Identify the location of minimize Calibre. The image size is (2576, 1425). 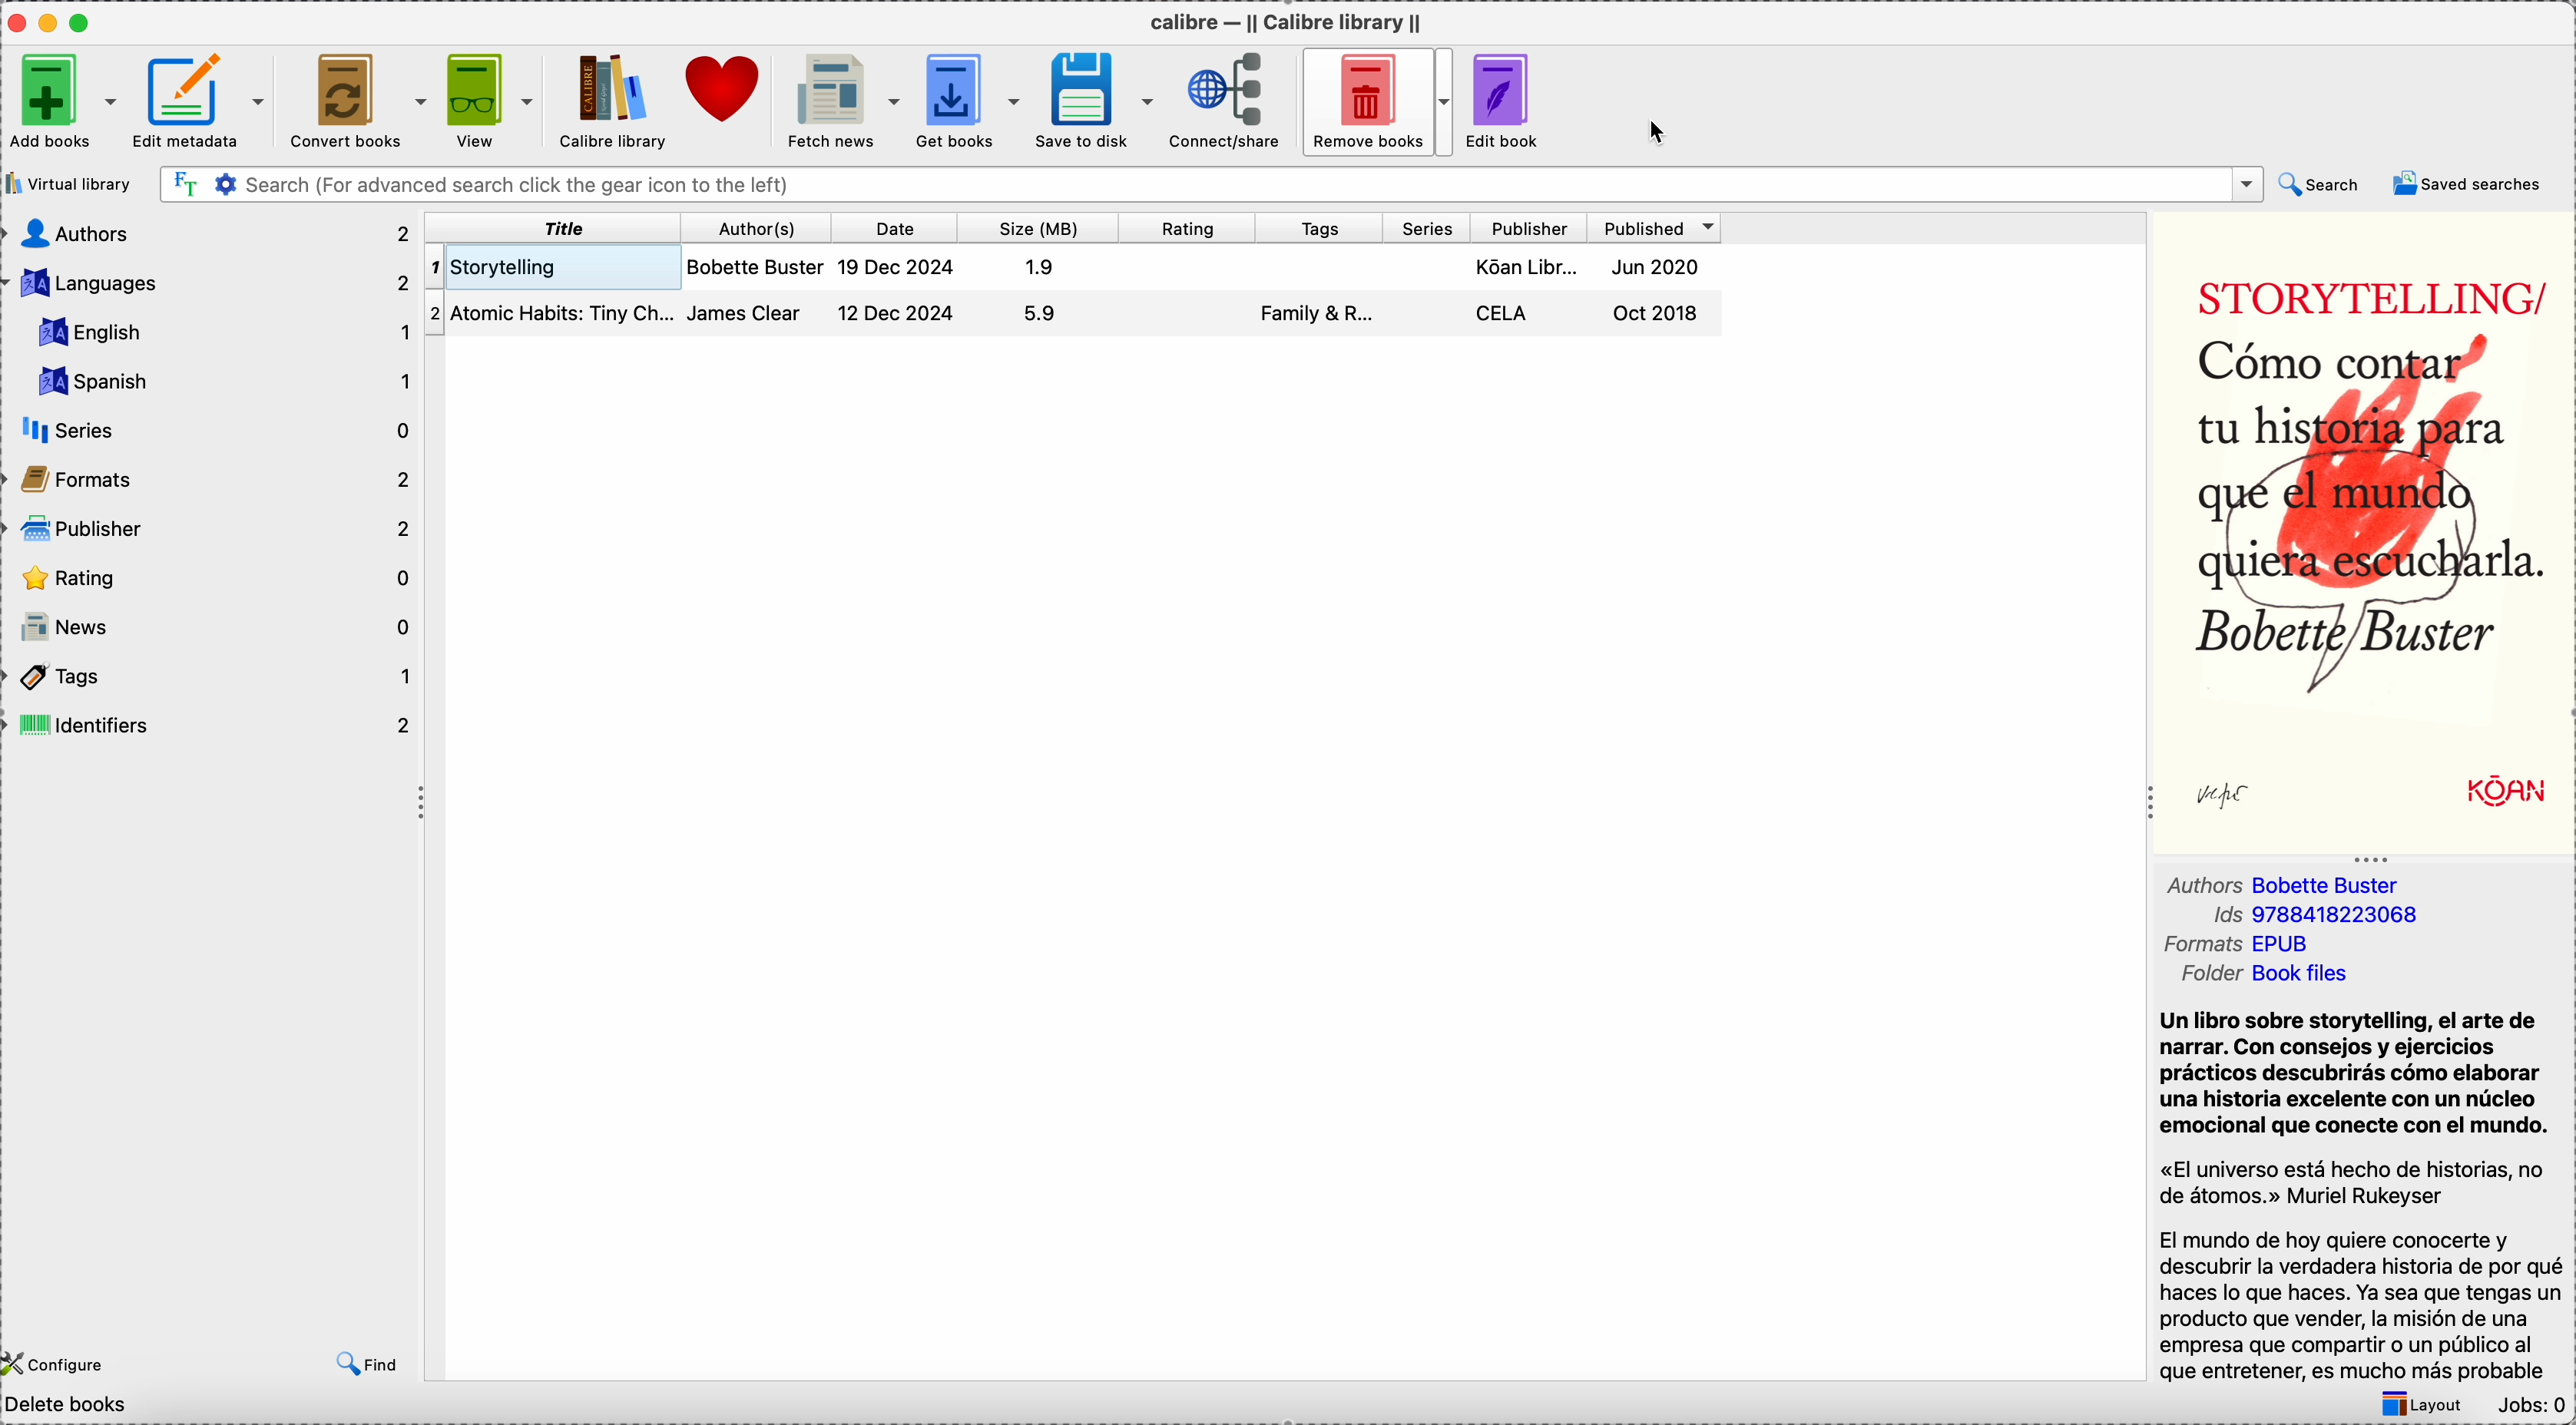
(50, 22).